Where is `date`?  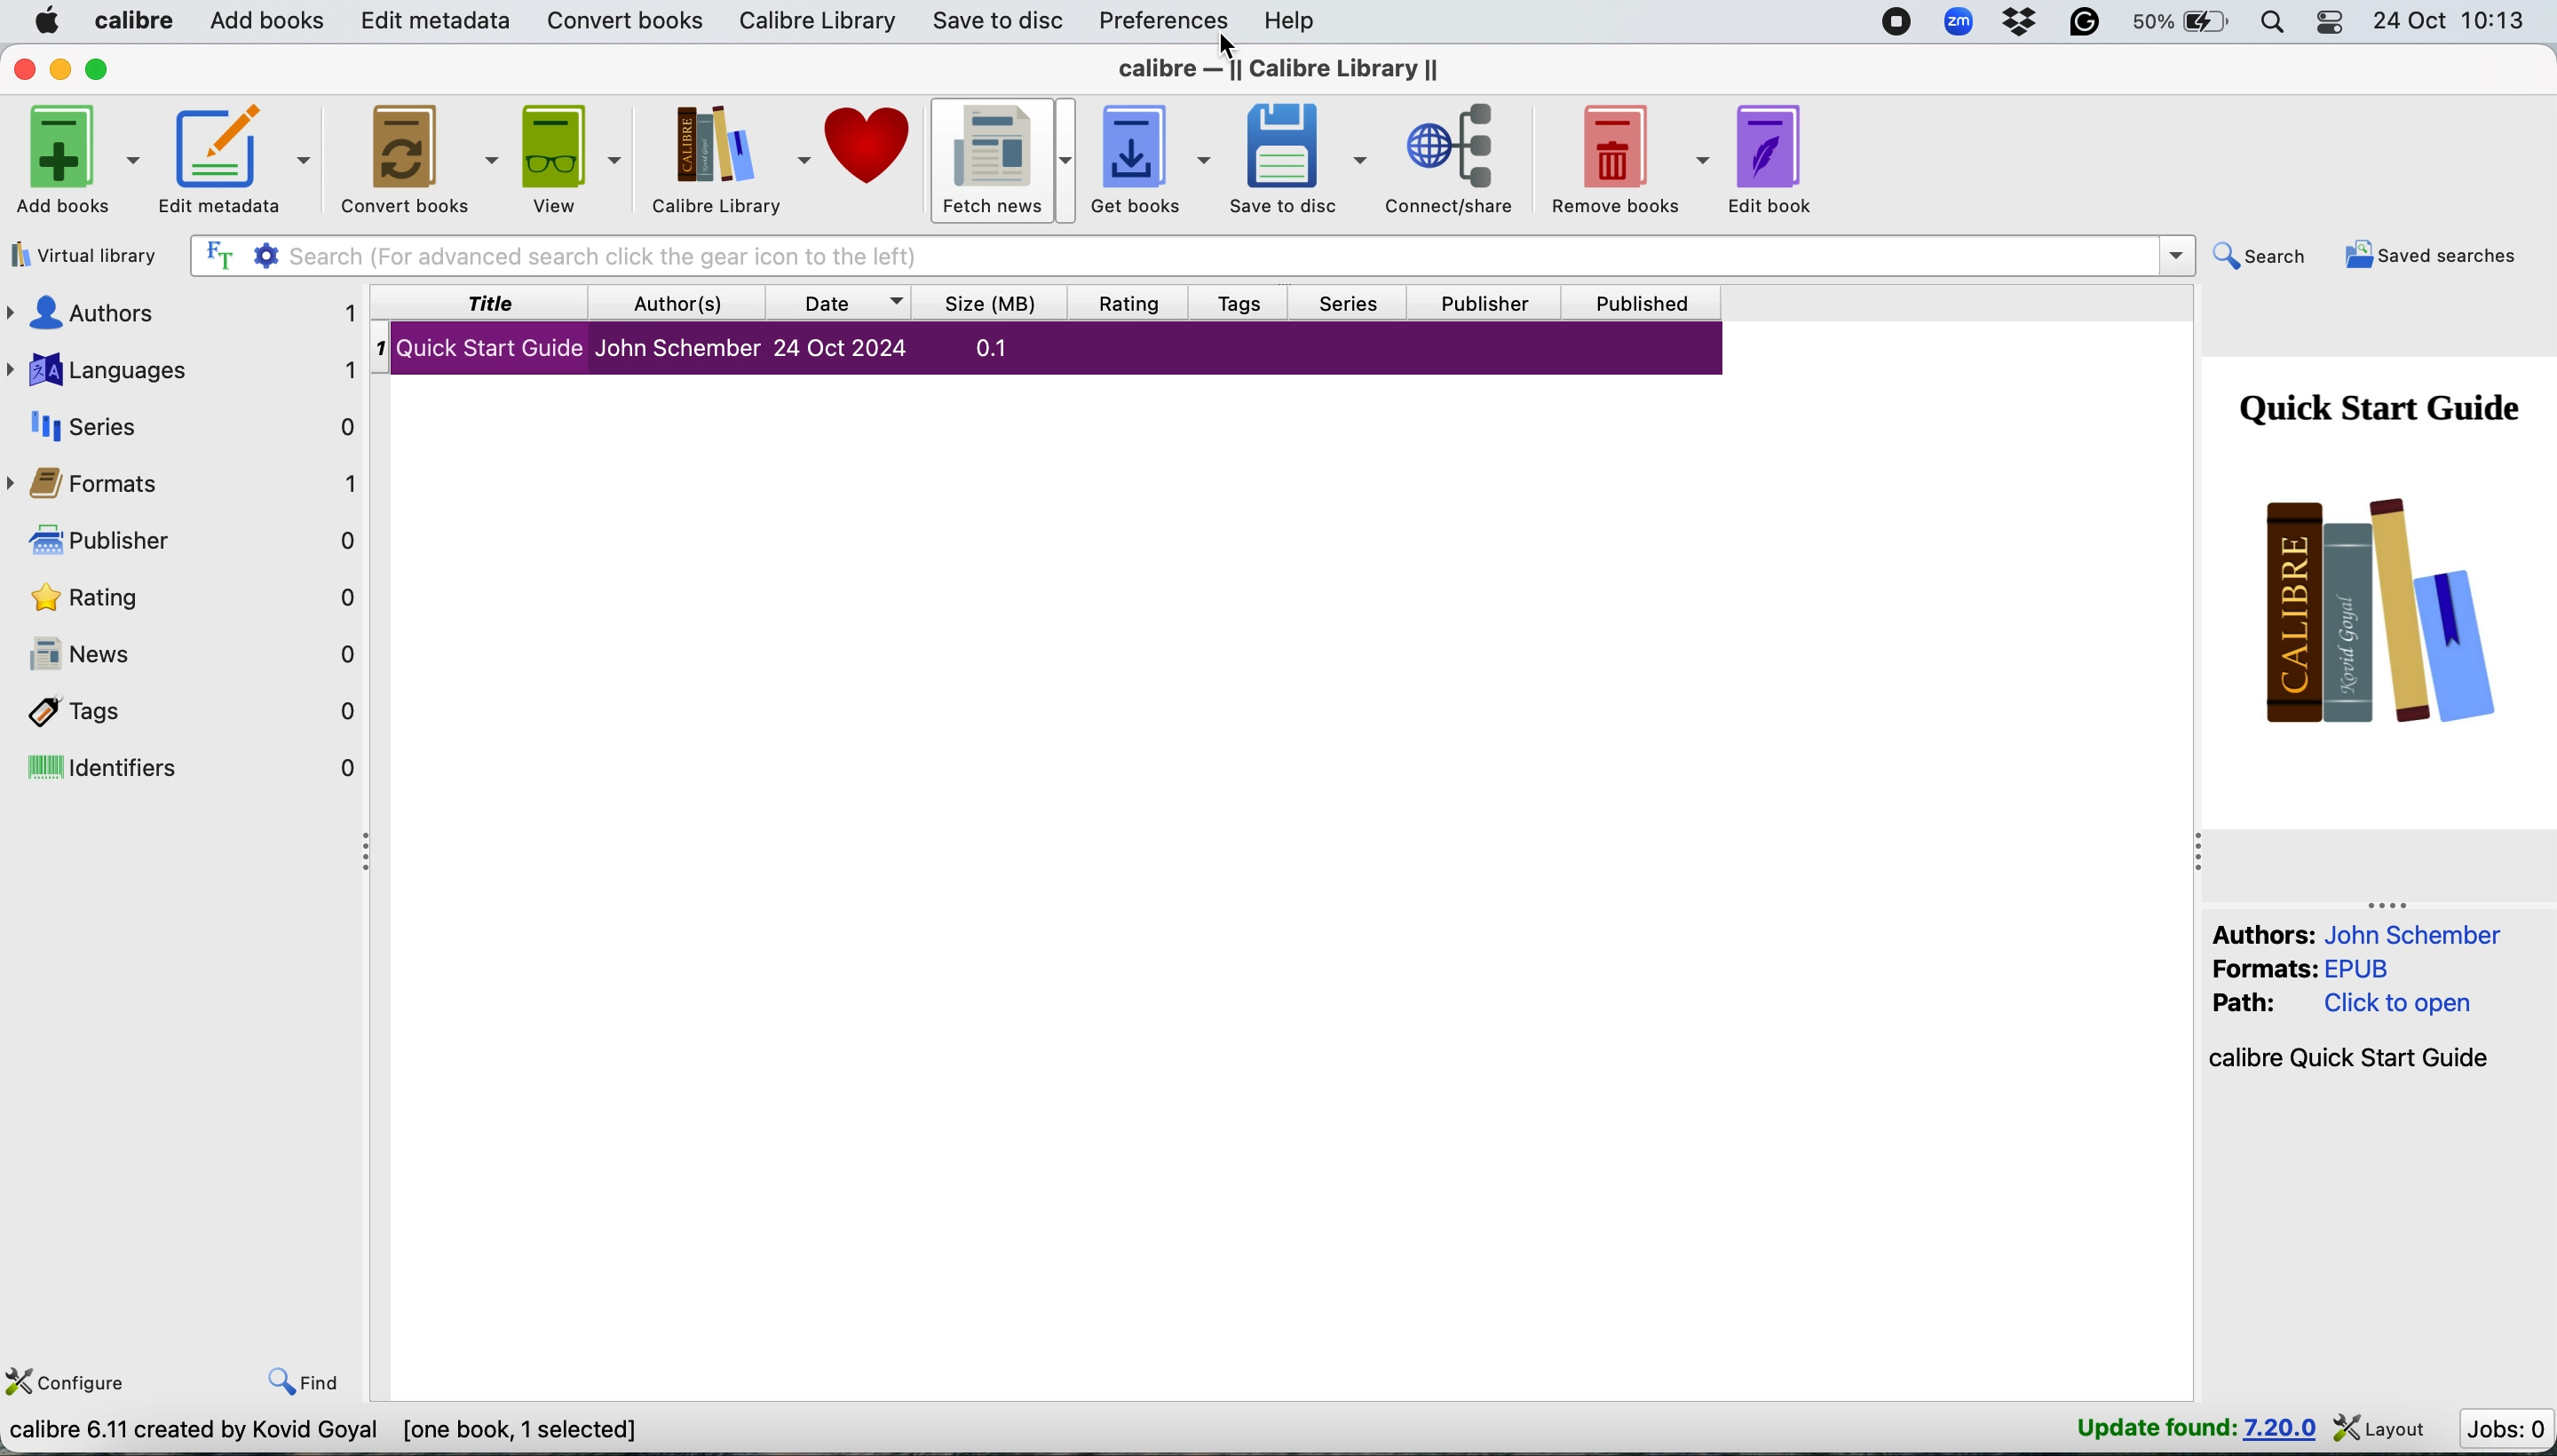 date is located at coordinates (846, 305).